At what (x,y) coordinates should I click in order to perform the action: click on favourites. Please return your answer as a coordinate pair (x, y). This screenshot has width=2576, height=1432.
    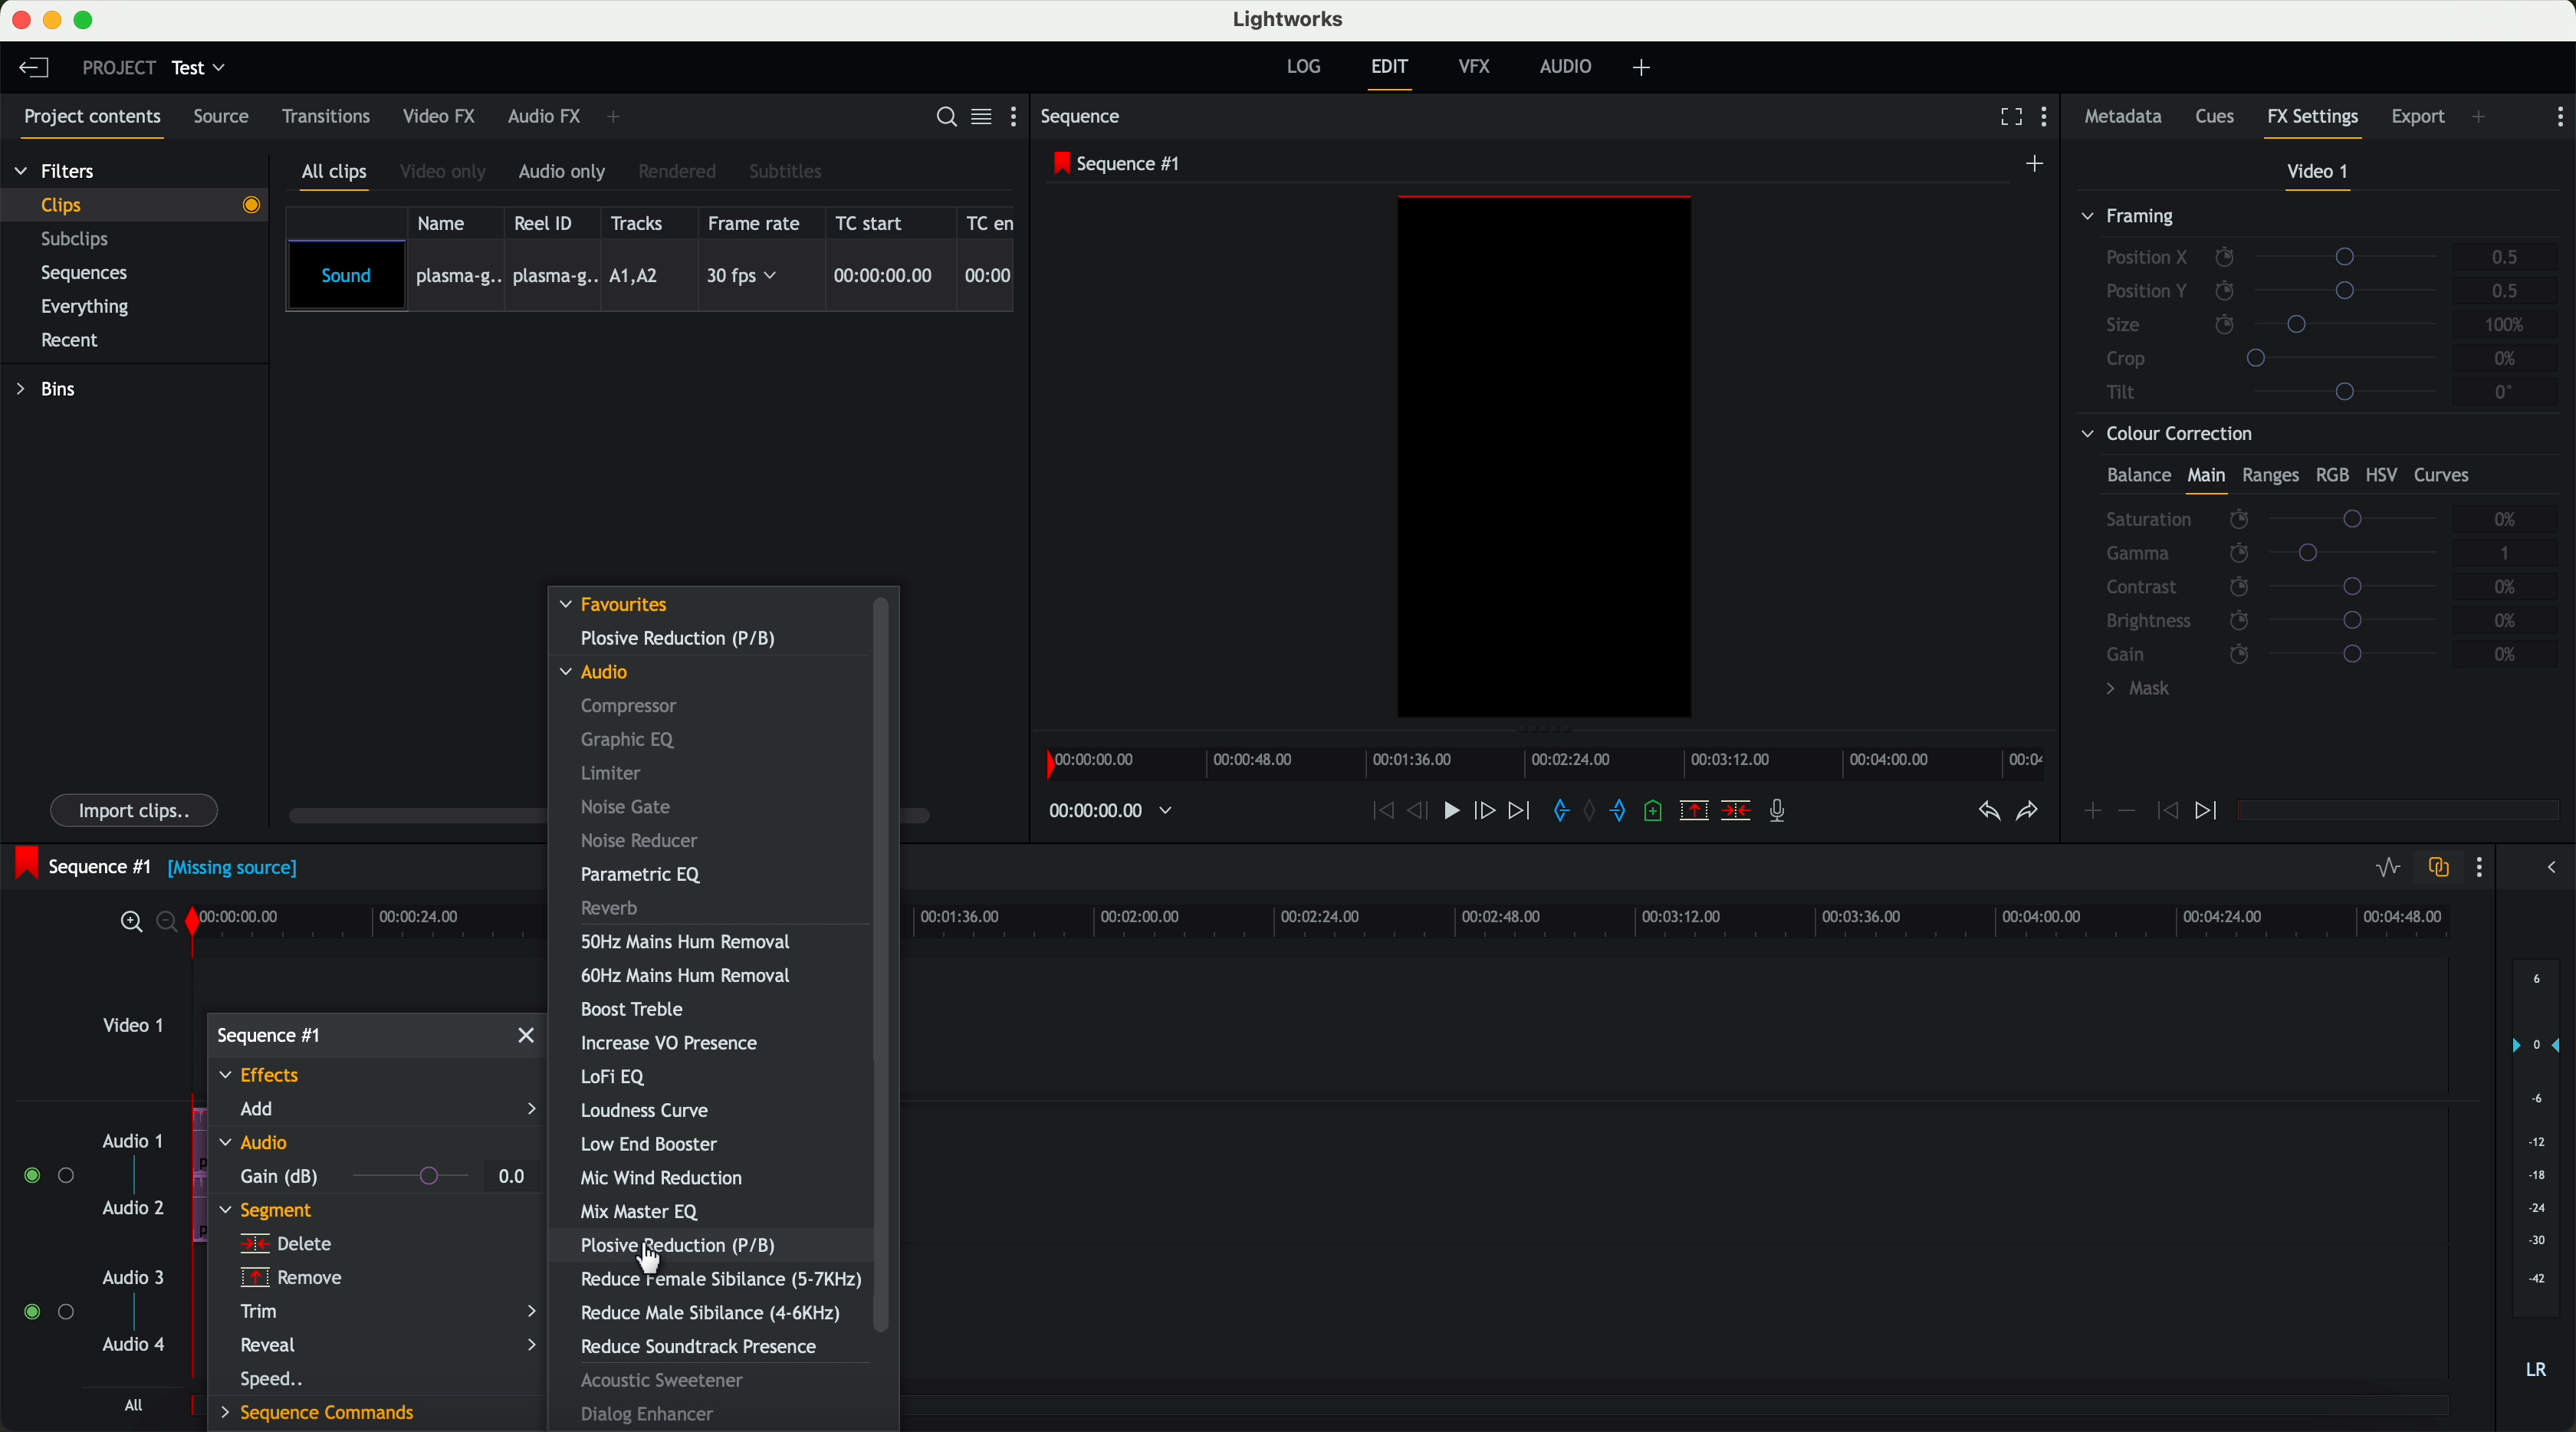
    Looking at the image, I should click on (616, 605).